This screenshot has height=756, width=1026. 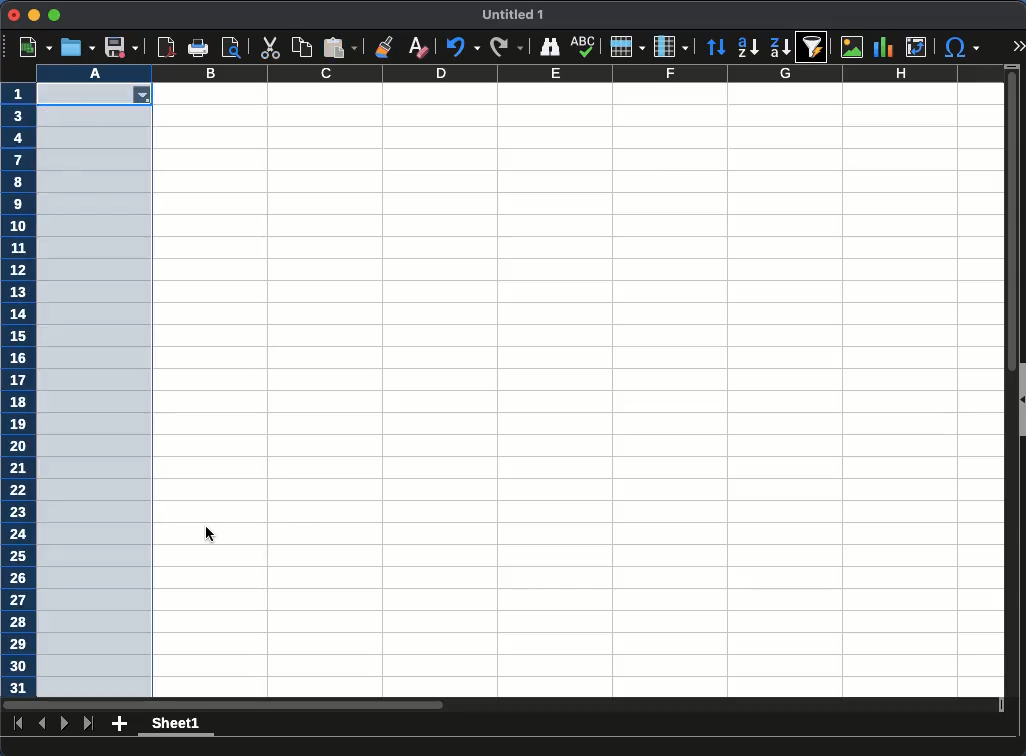 I want to click on chart, so click(x=883, y=47).